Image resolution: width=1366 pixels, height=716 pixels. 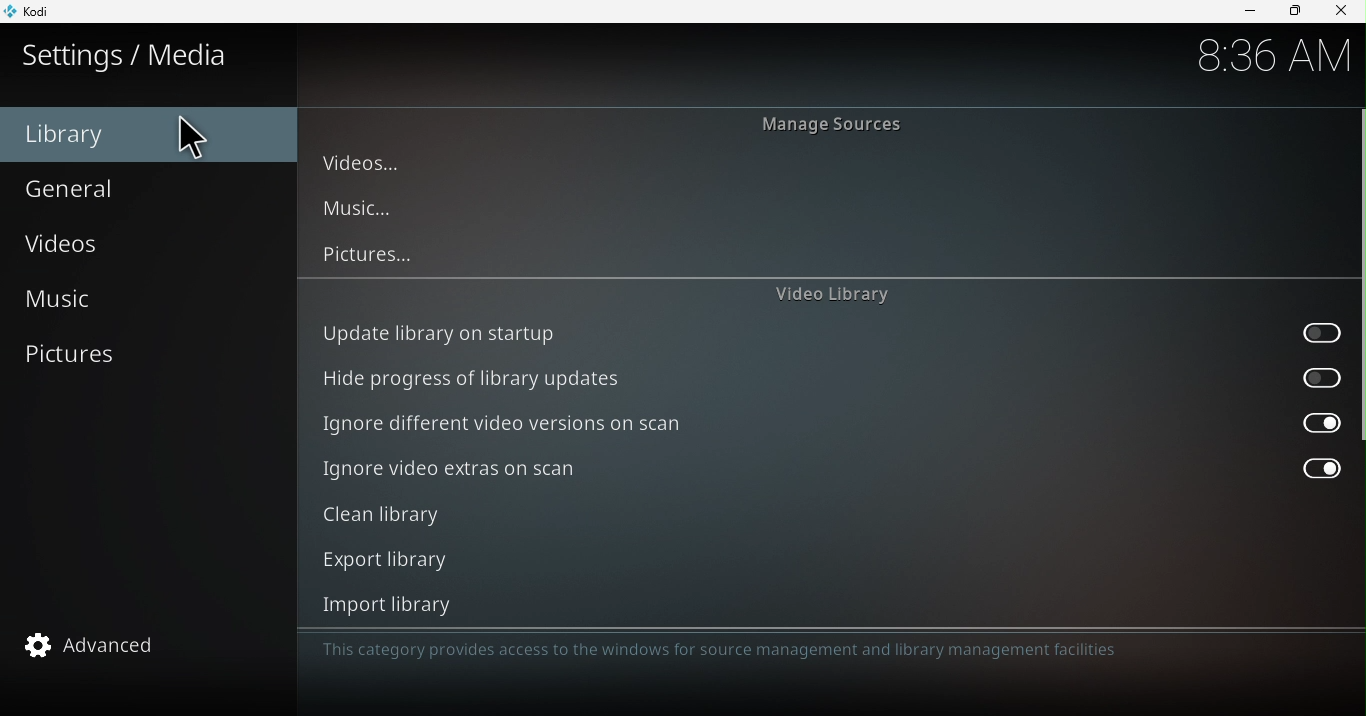 What do you see at coordinates (827, 423) in the screenshot?
I see `Ignore different video versions on scan` at bounding box center [827, 423].